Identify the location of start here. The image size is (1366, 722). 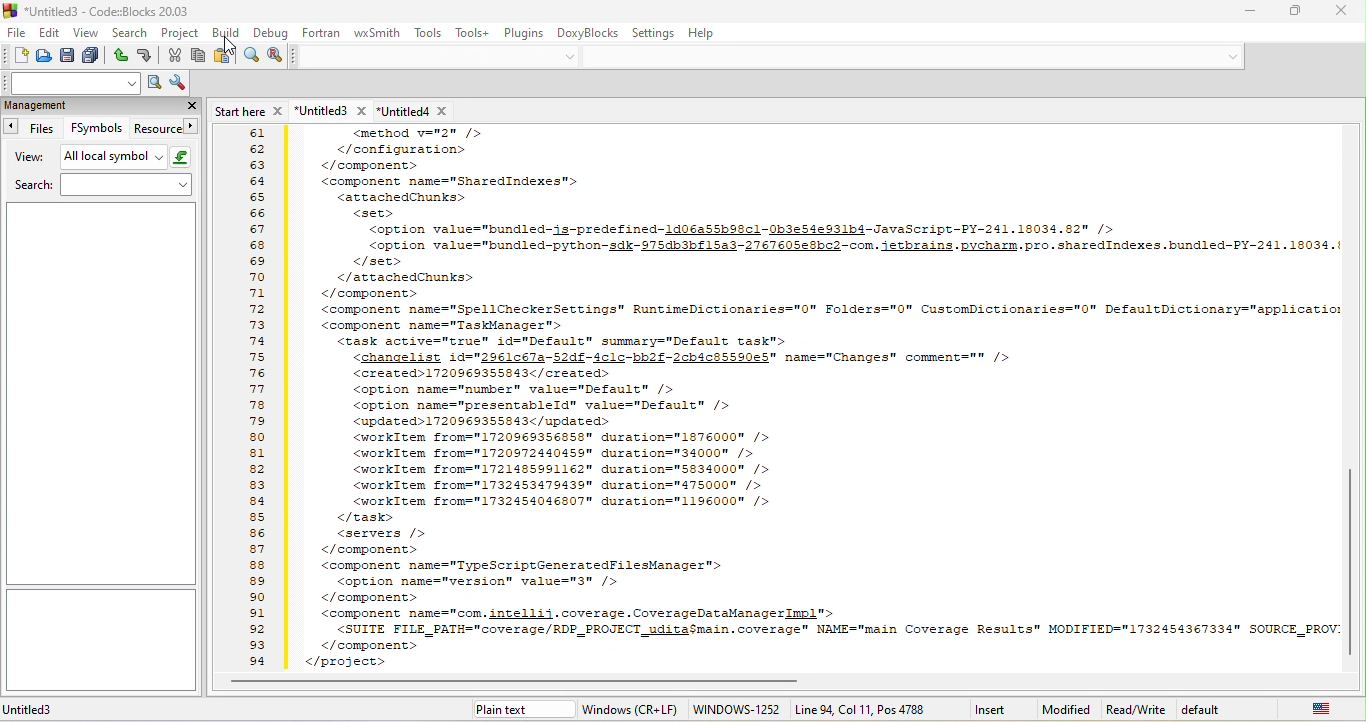
(247, 109).